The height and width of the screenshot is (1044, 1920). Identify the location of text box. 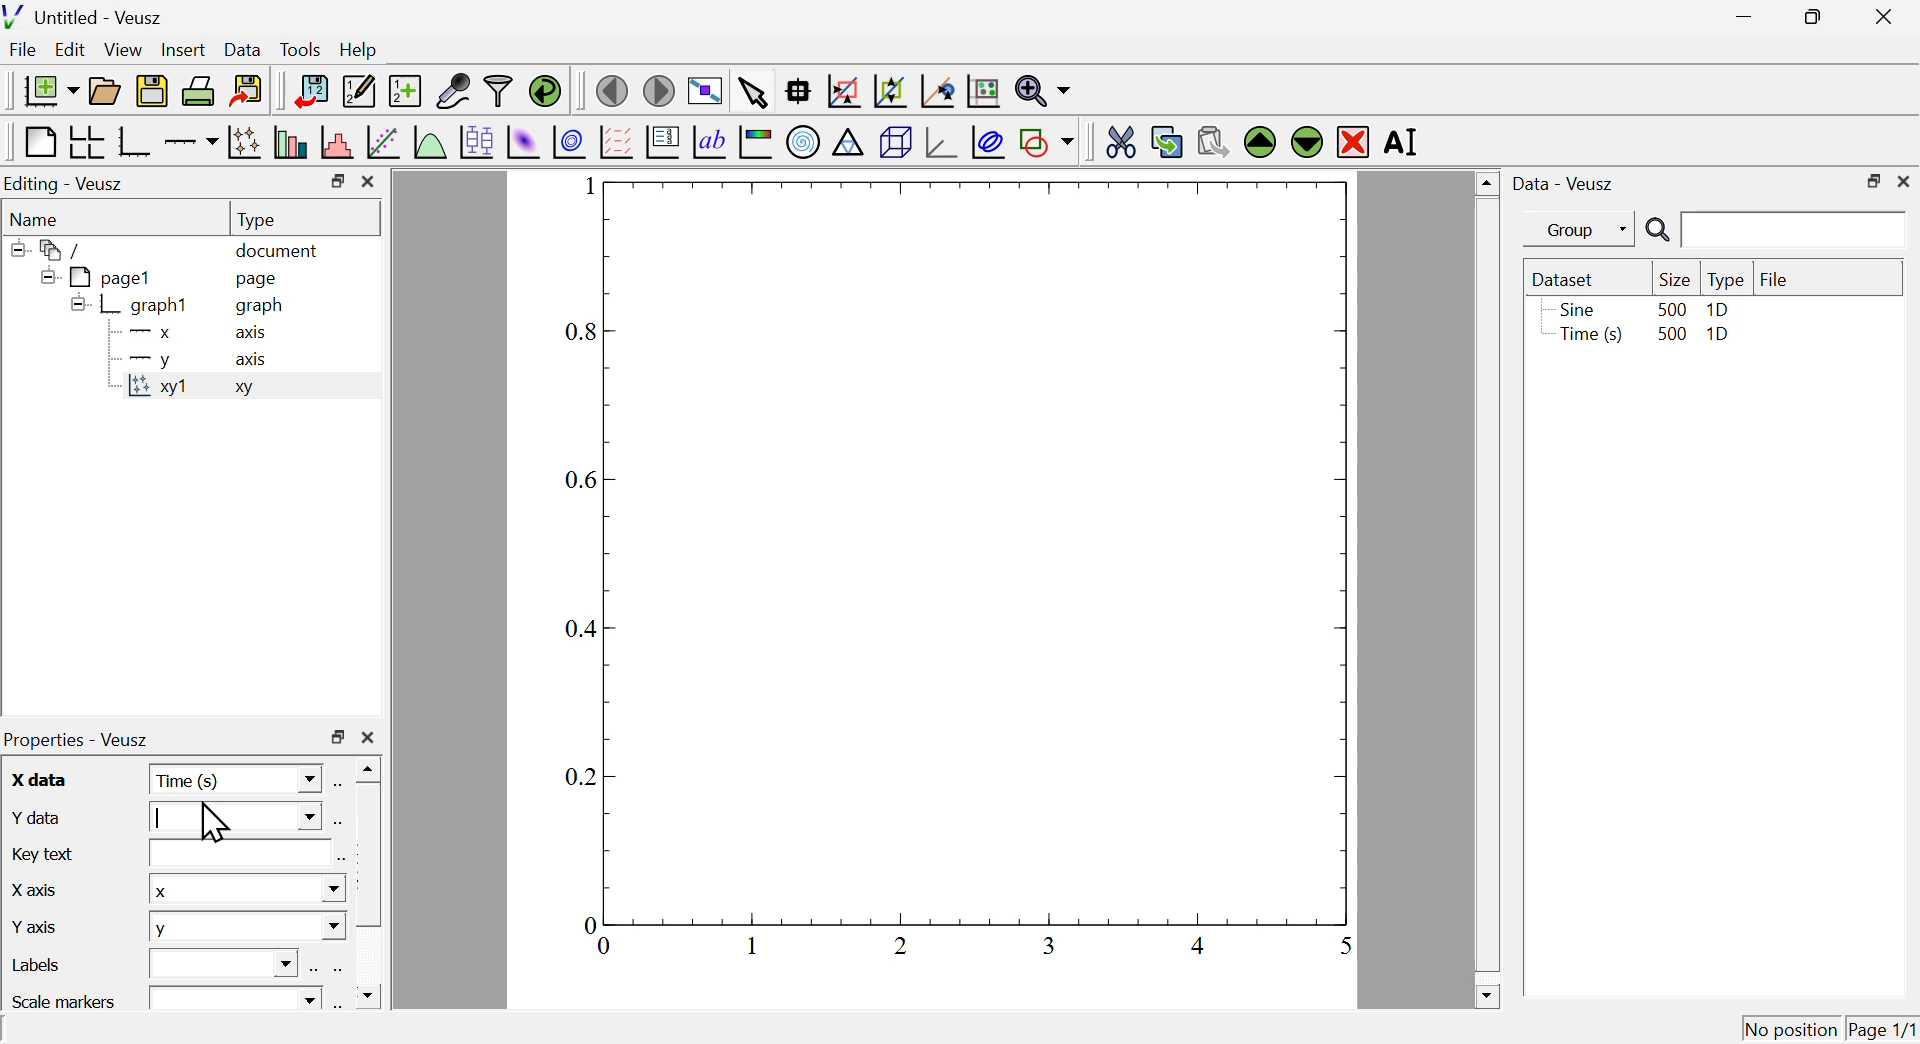
(235, 820).